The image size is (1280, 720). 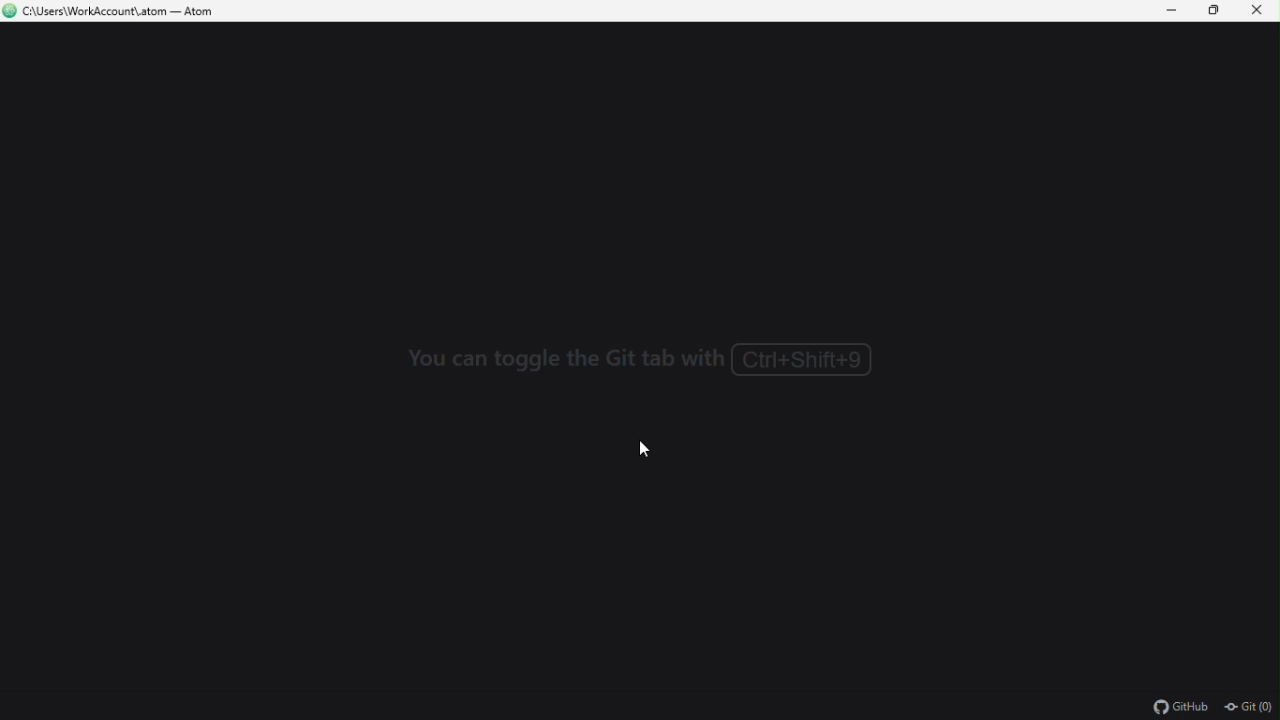 What do you see at coordinates (1170, 13) in the screenshot?
I see `minimize` at bounding box center [1170, 13].